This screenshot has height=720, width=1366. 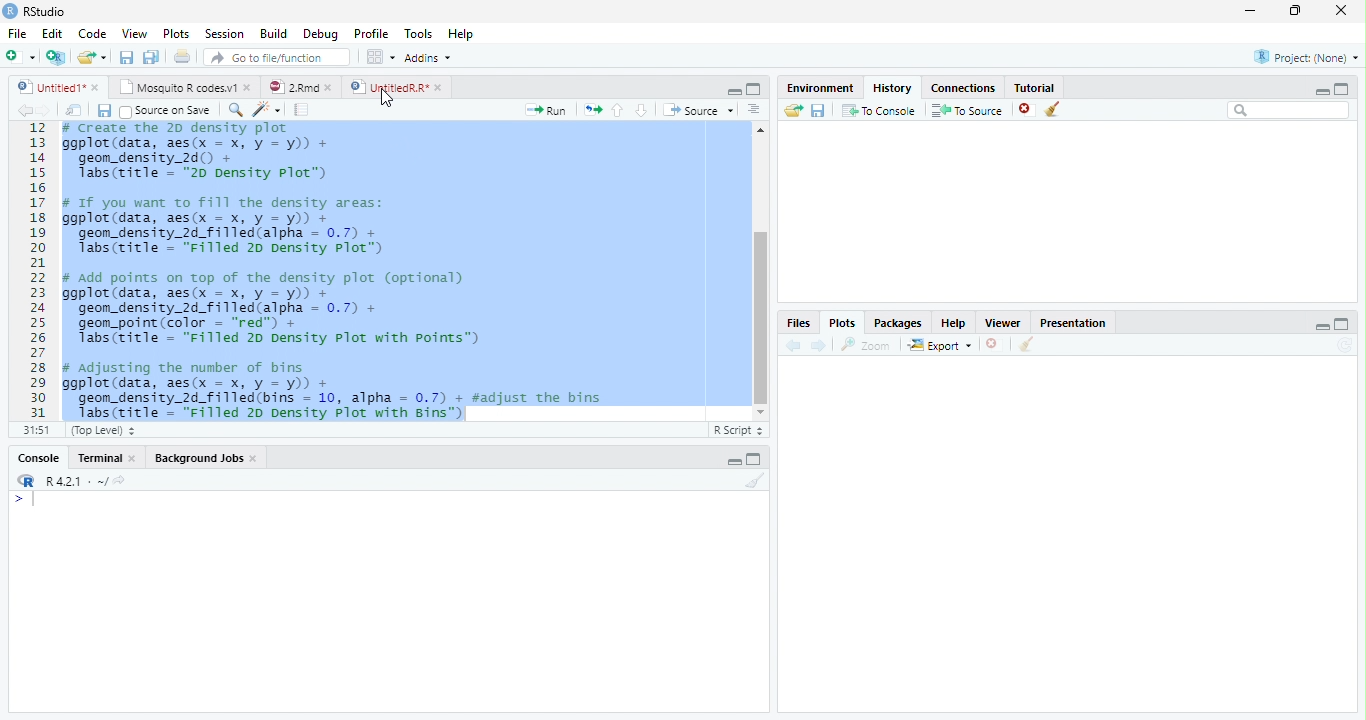 I want to click on print current file, so click(x=182, y=56).